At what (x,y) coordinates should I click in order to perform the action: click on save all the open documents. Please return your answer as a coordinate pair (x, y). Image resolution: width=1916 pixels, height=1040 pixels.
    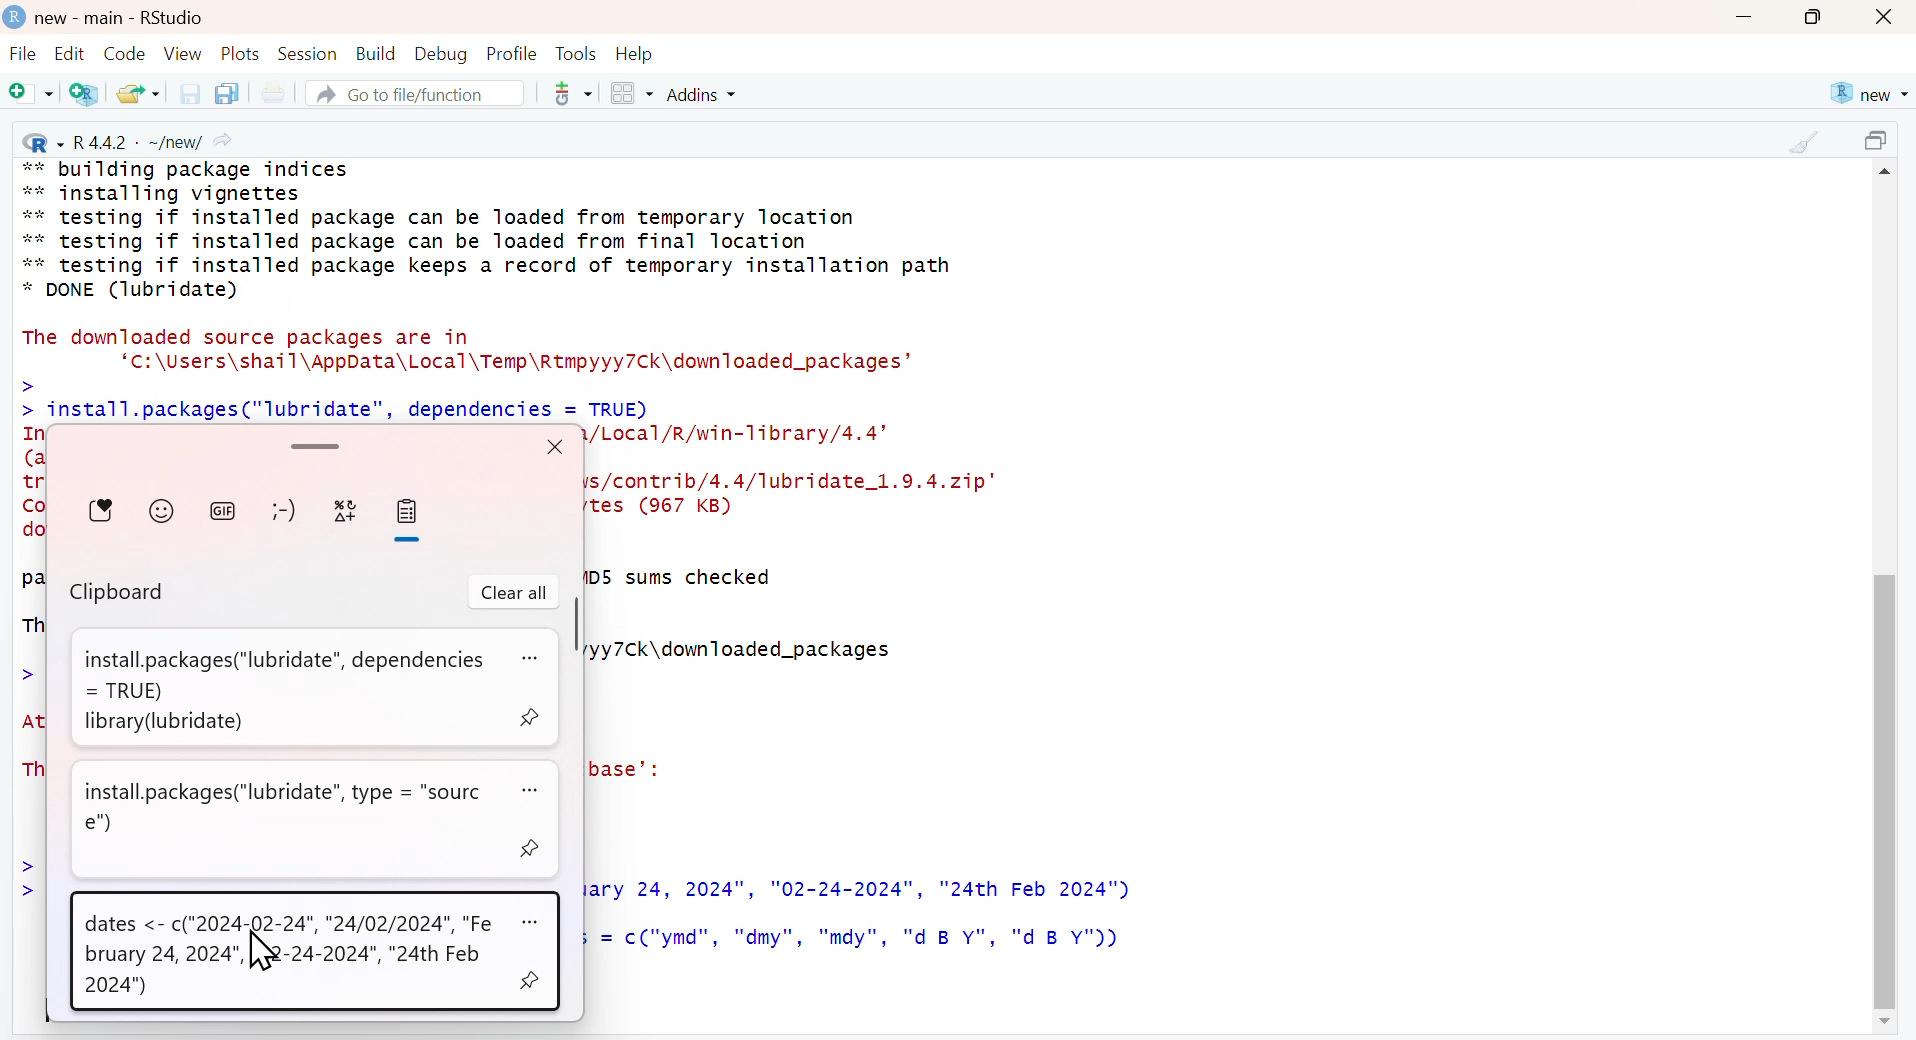
    Looking at the image, I should click on (226, 92).